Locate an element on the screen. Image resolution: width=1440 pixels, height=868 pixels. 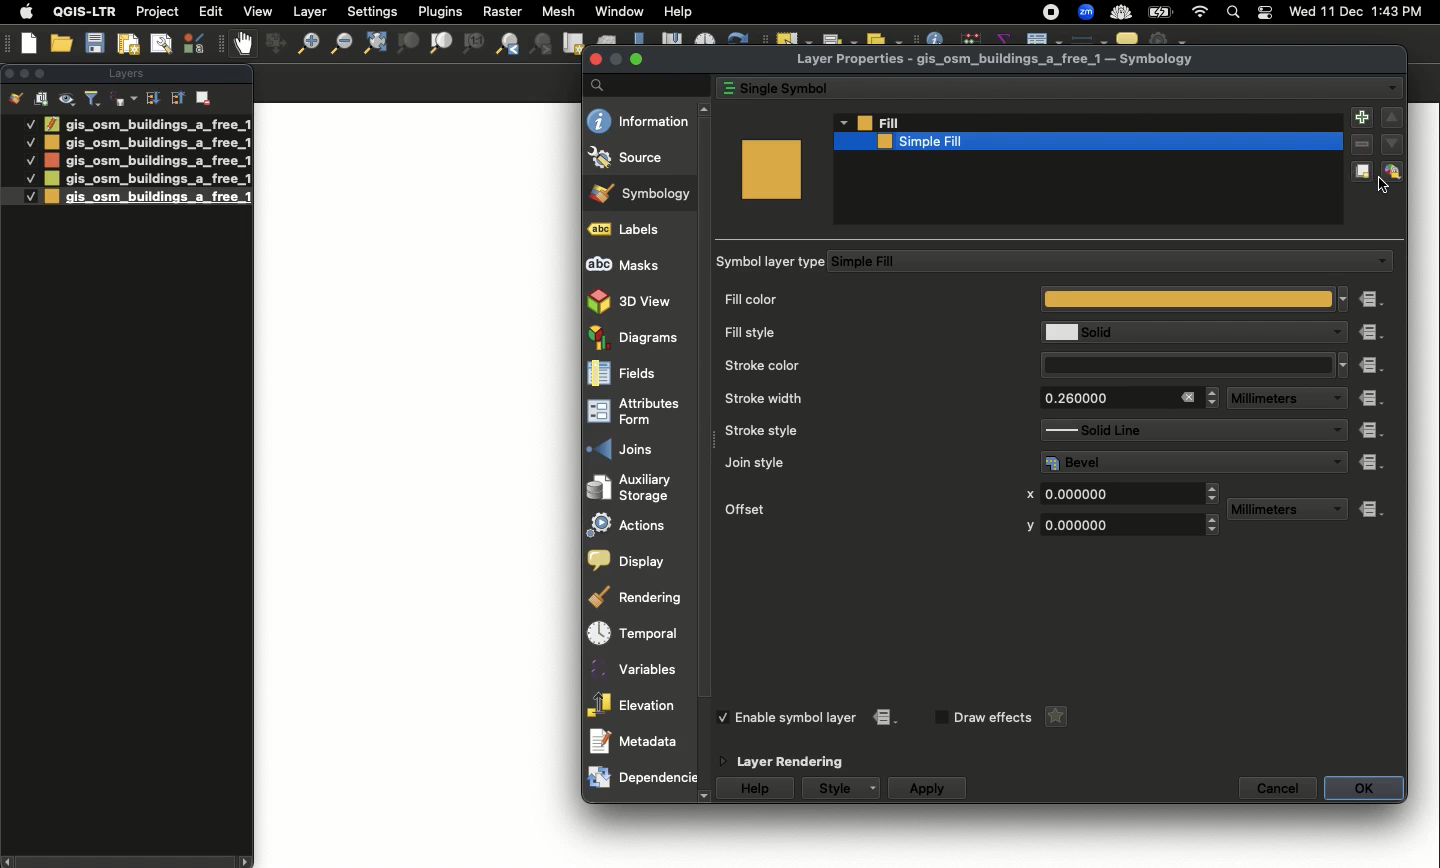
 is located at coordinates (1124, 14).